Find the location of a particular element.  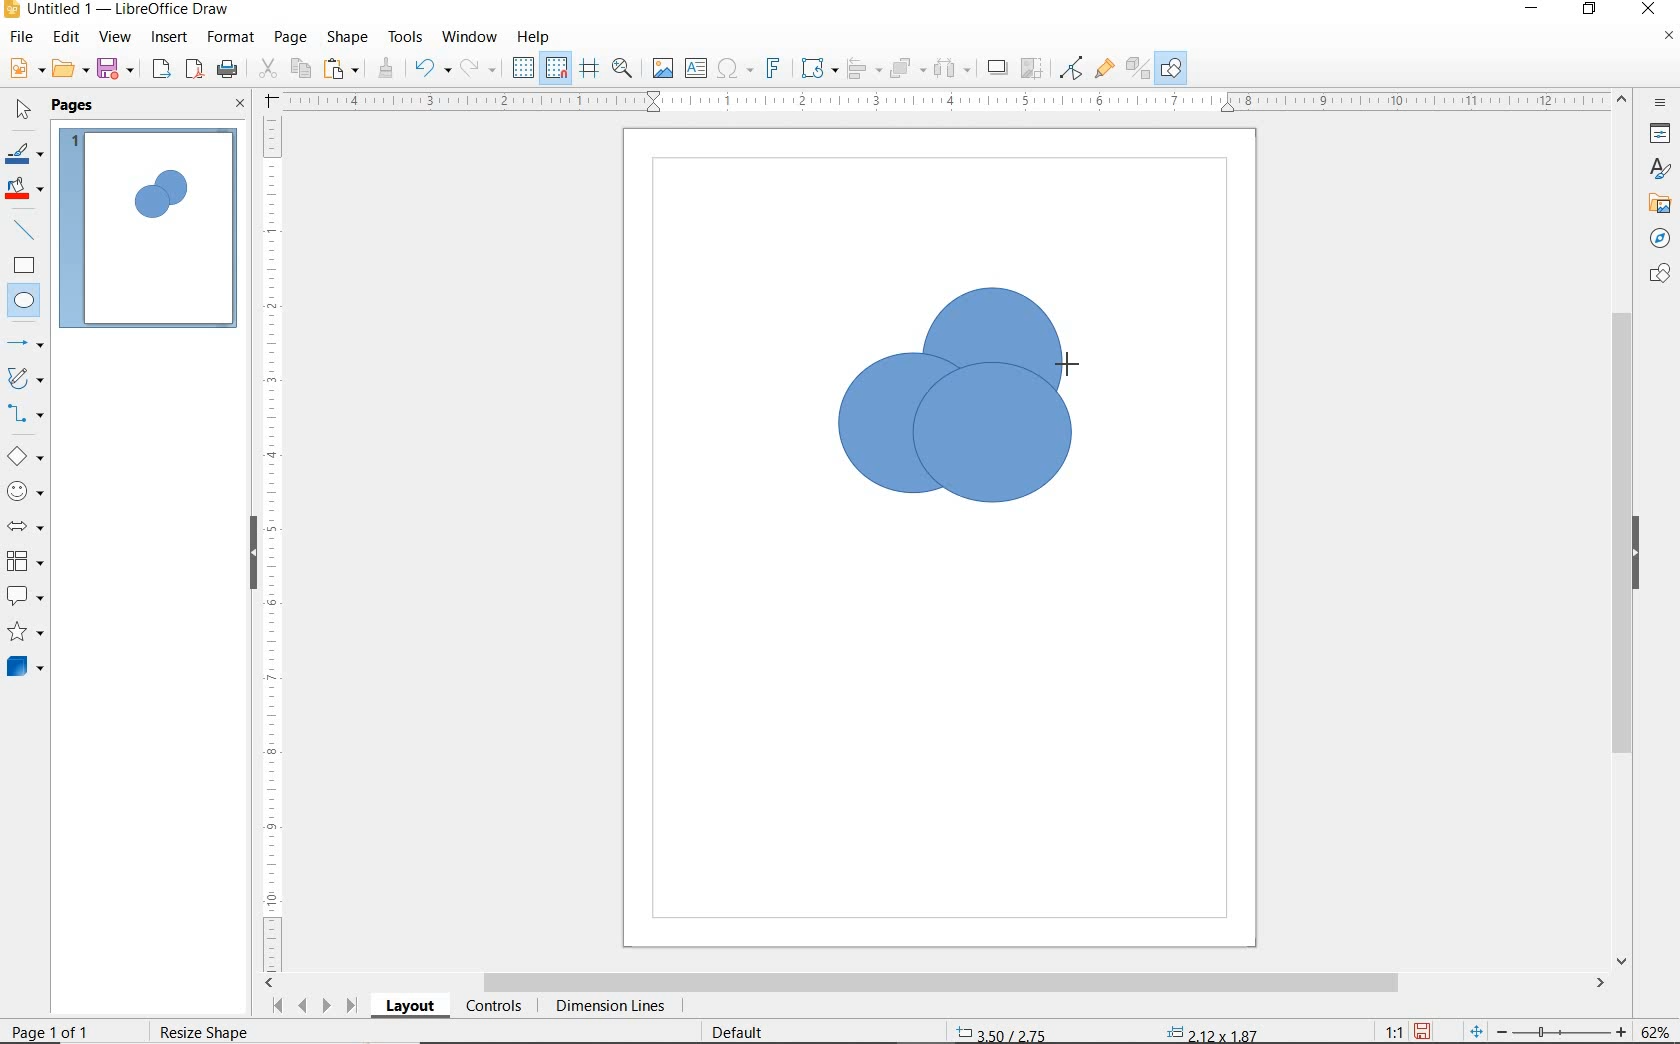

SAVE is located at coordinates (118, 69).